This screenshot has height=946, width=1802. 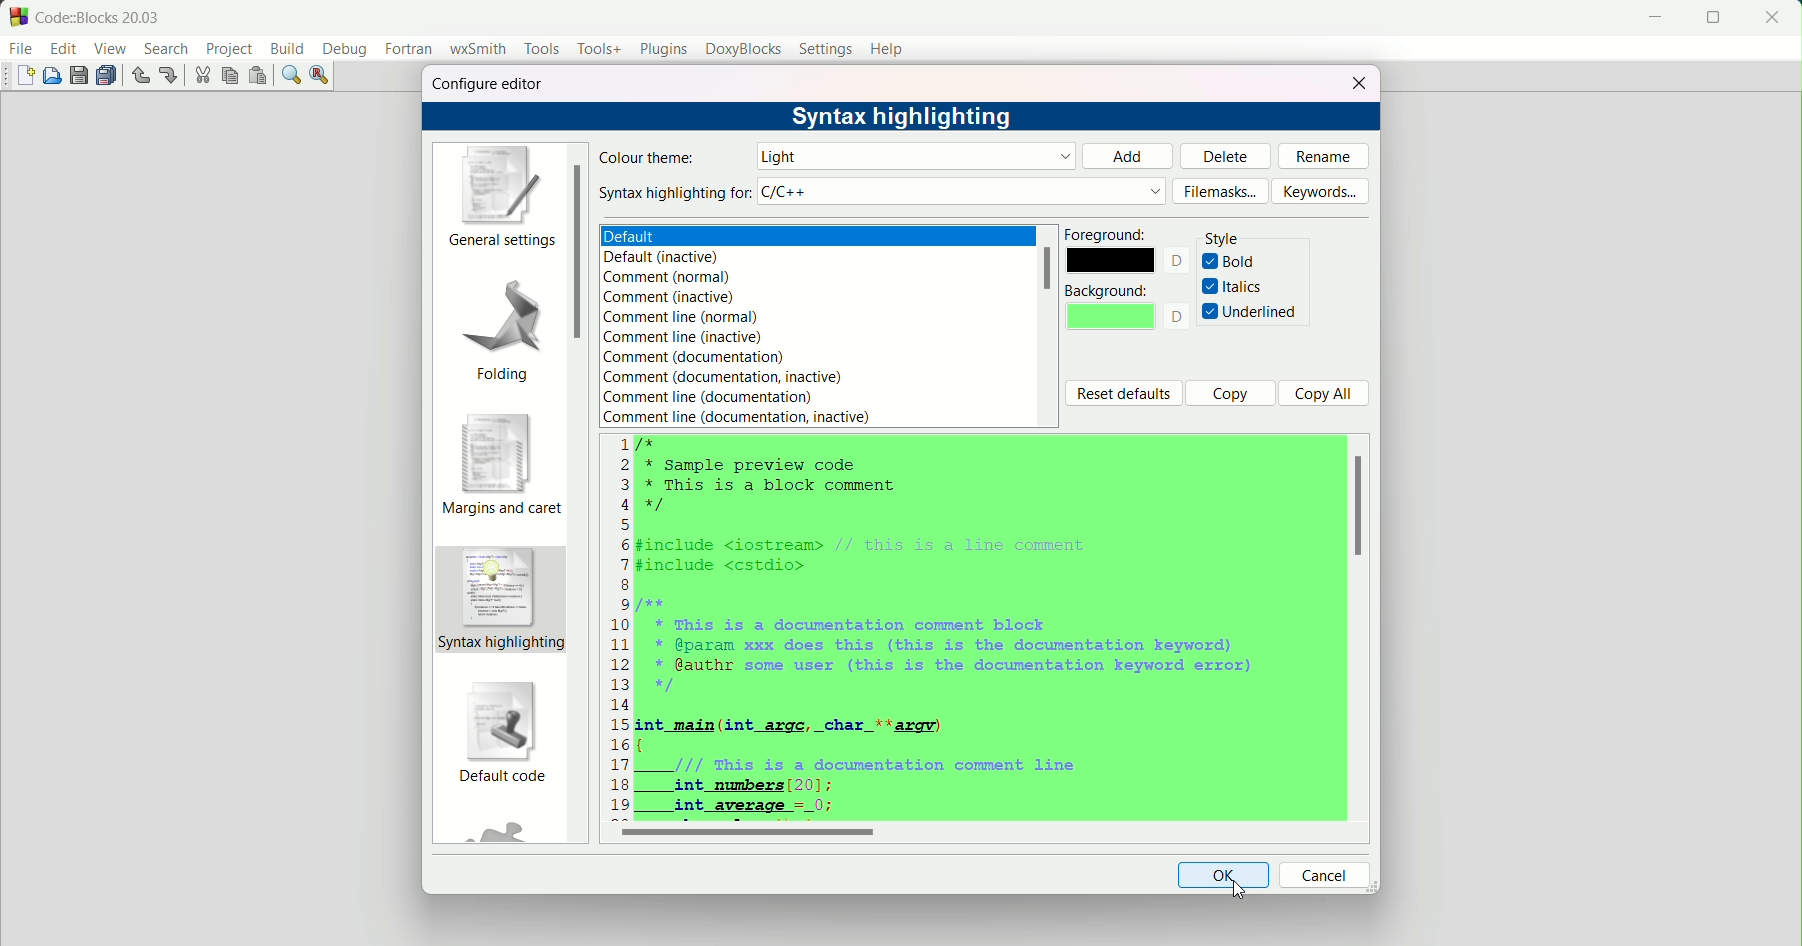 I want to click on scroll bar, so click(x=1359, y=507).